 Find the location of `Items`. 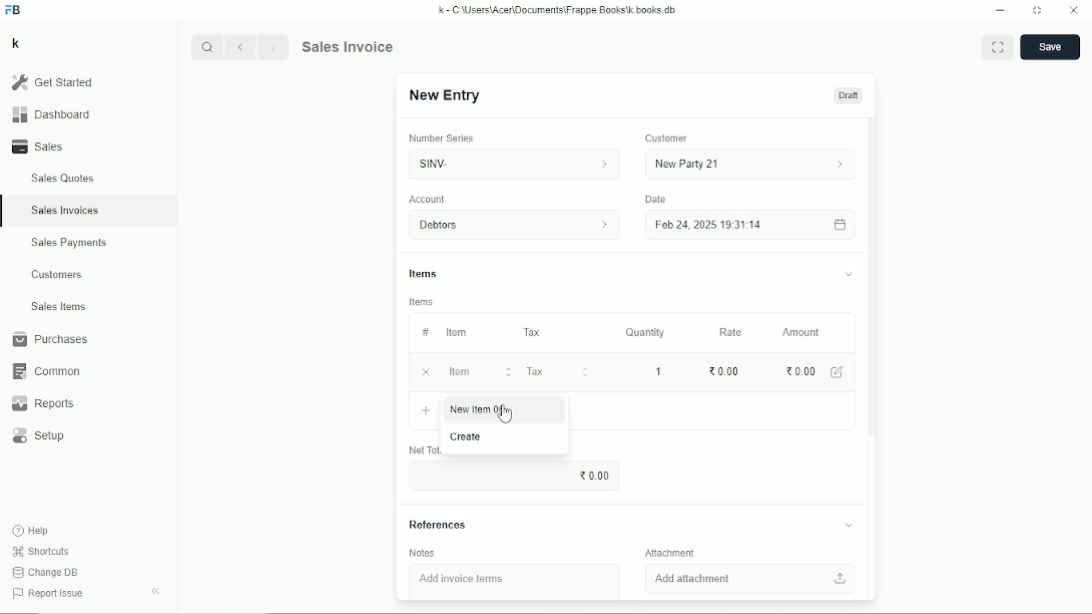

Items is located at coordinates (631, 276).